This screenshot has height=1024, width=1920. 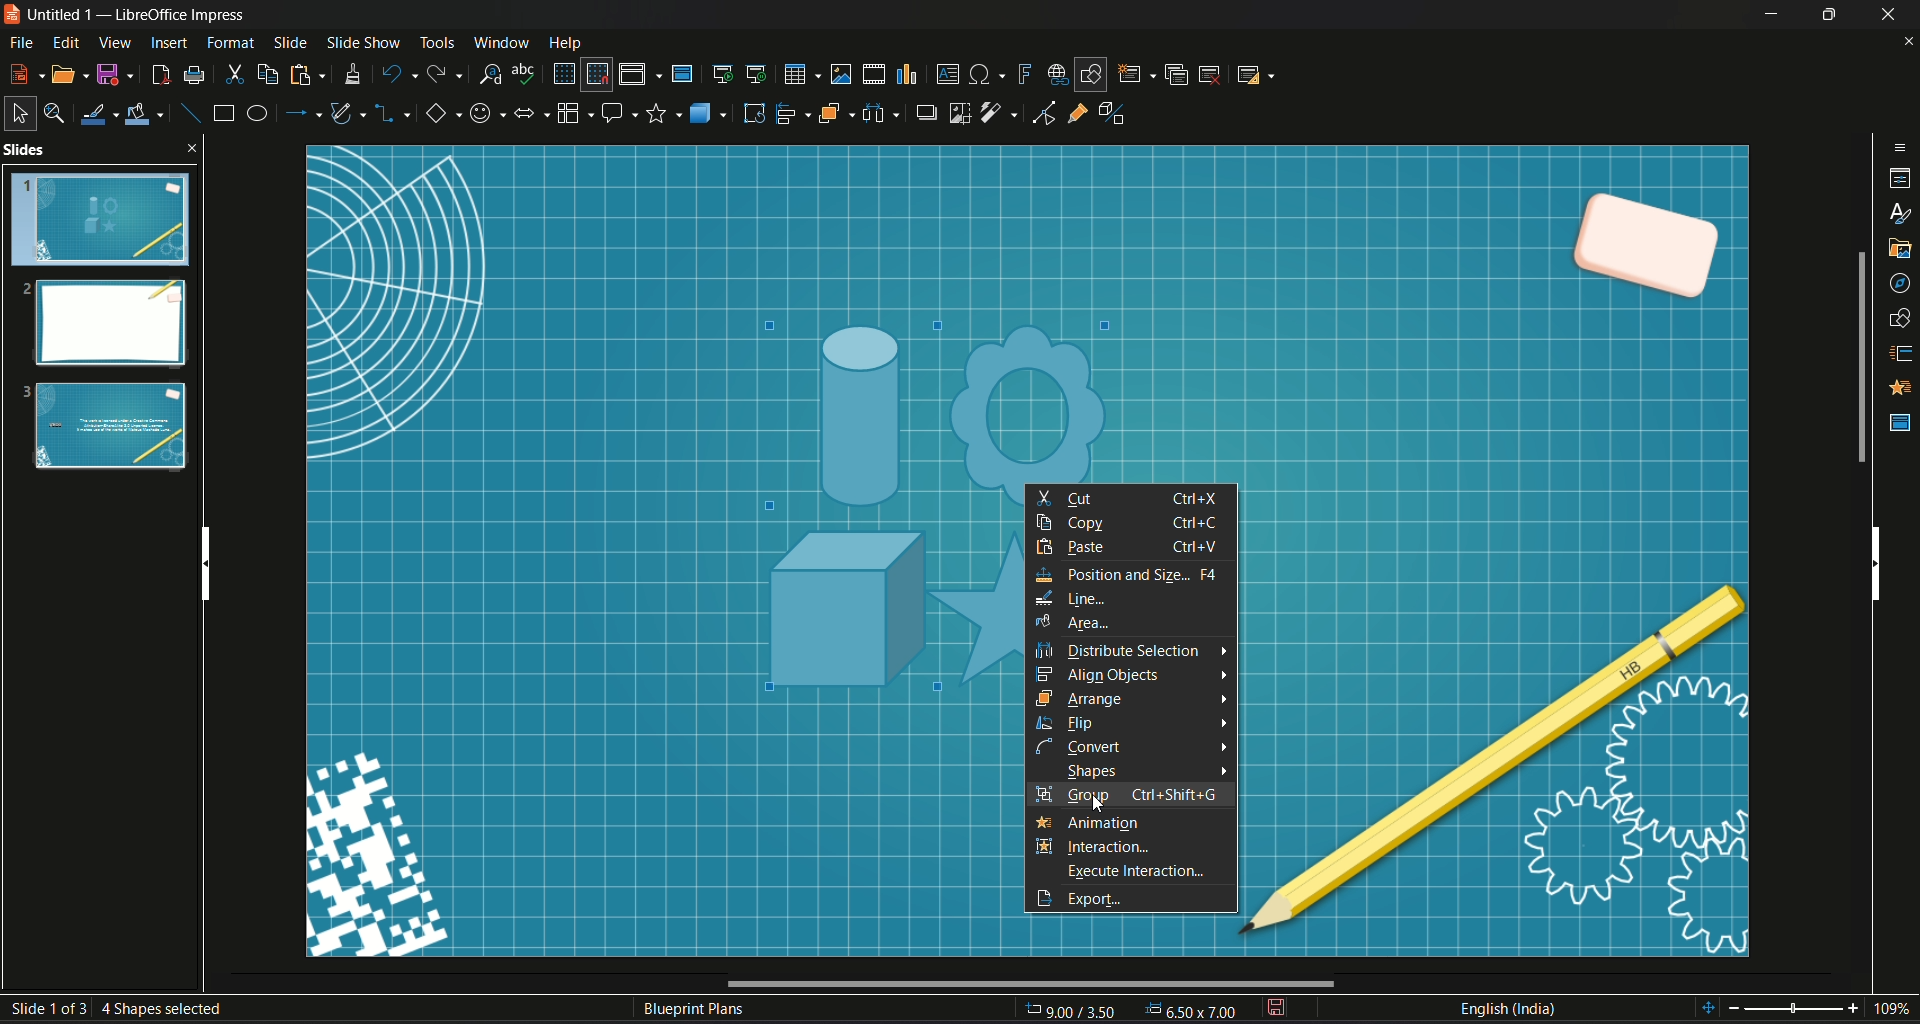 I want to click on area, so click(x=1075, y=622).